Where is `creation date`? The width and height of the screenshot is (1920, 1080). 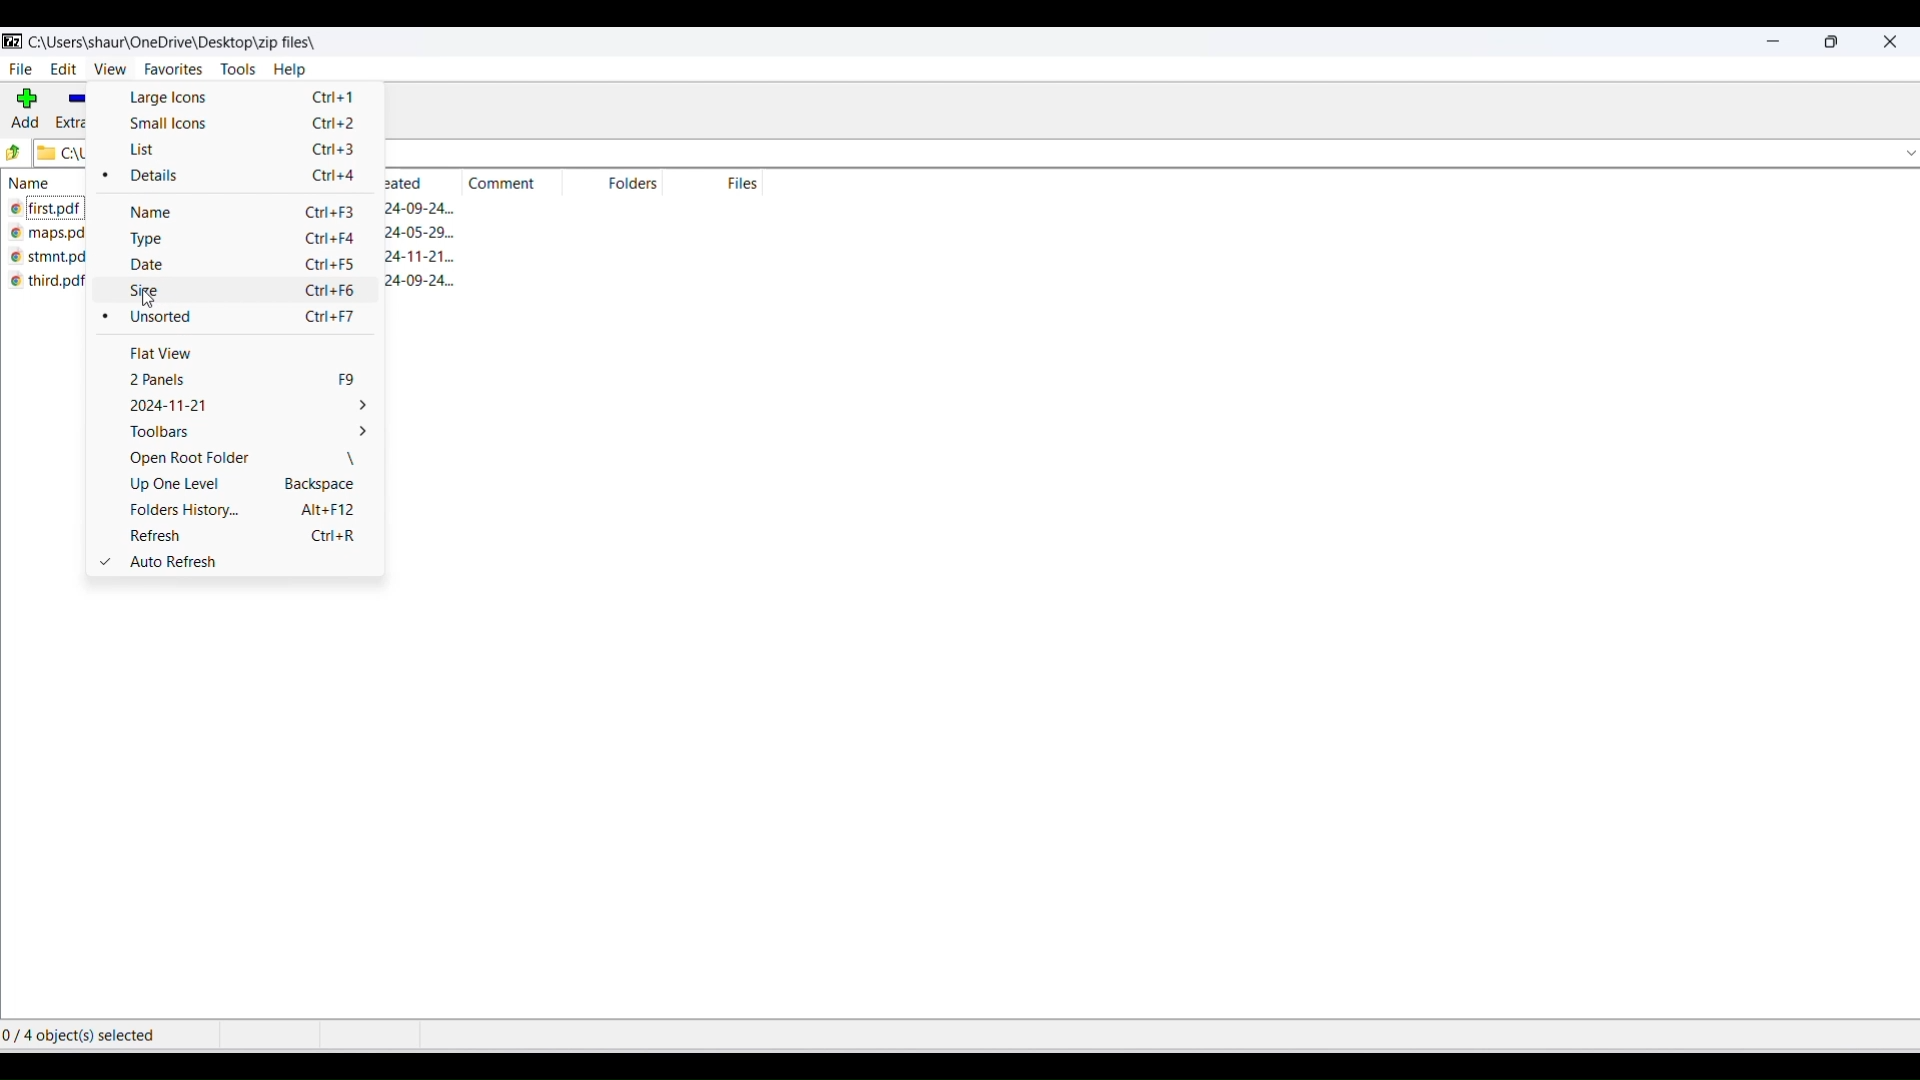 creation date is located at coordinates (428, 210).